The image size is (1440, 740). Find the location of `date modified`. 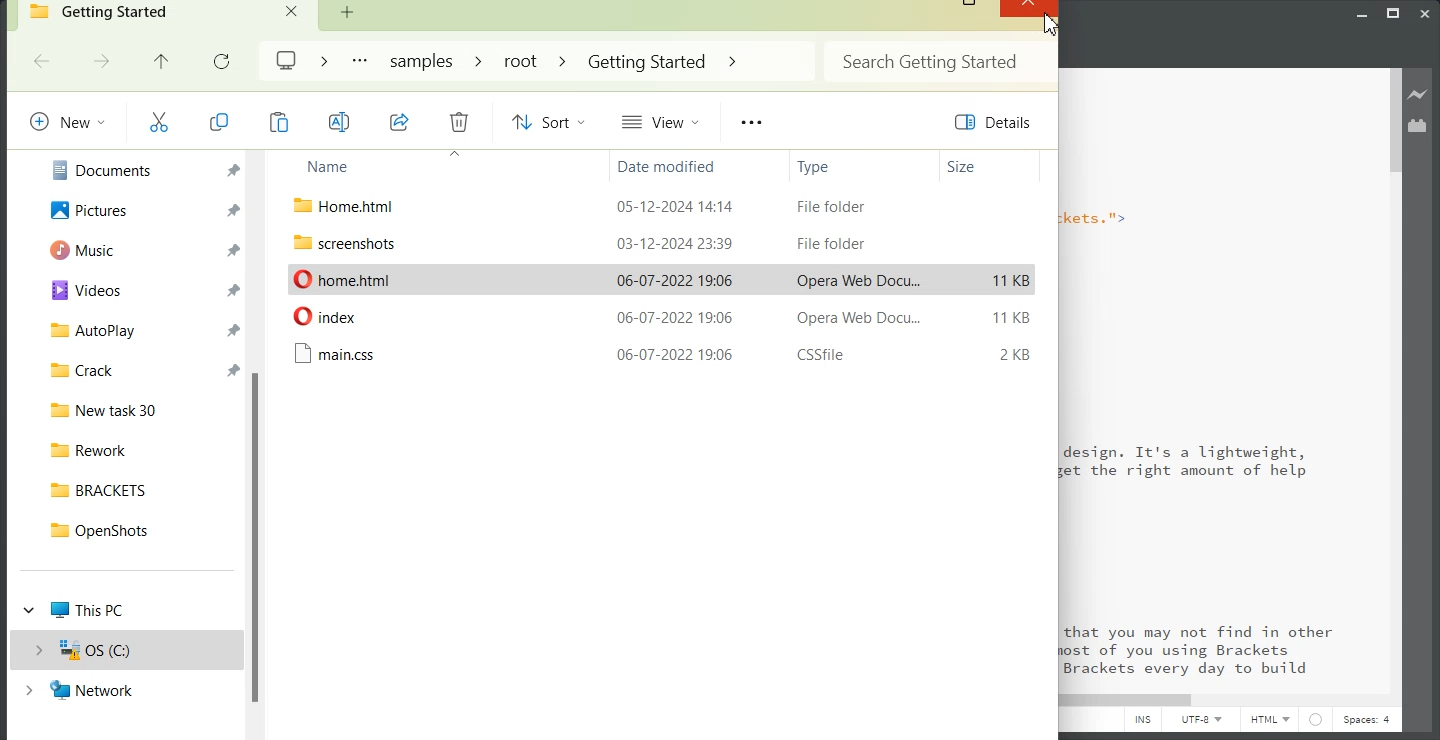

date modified is located at coordinates (669, 319).